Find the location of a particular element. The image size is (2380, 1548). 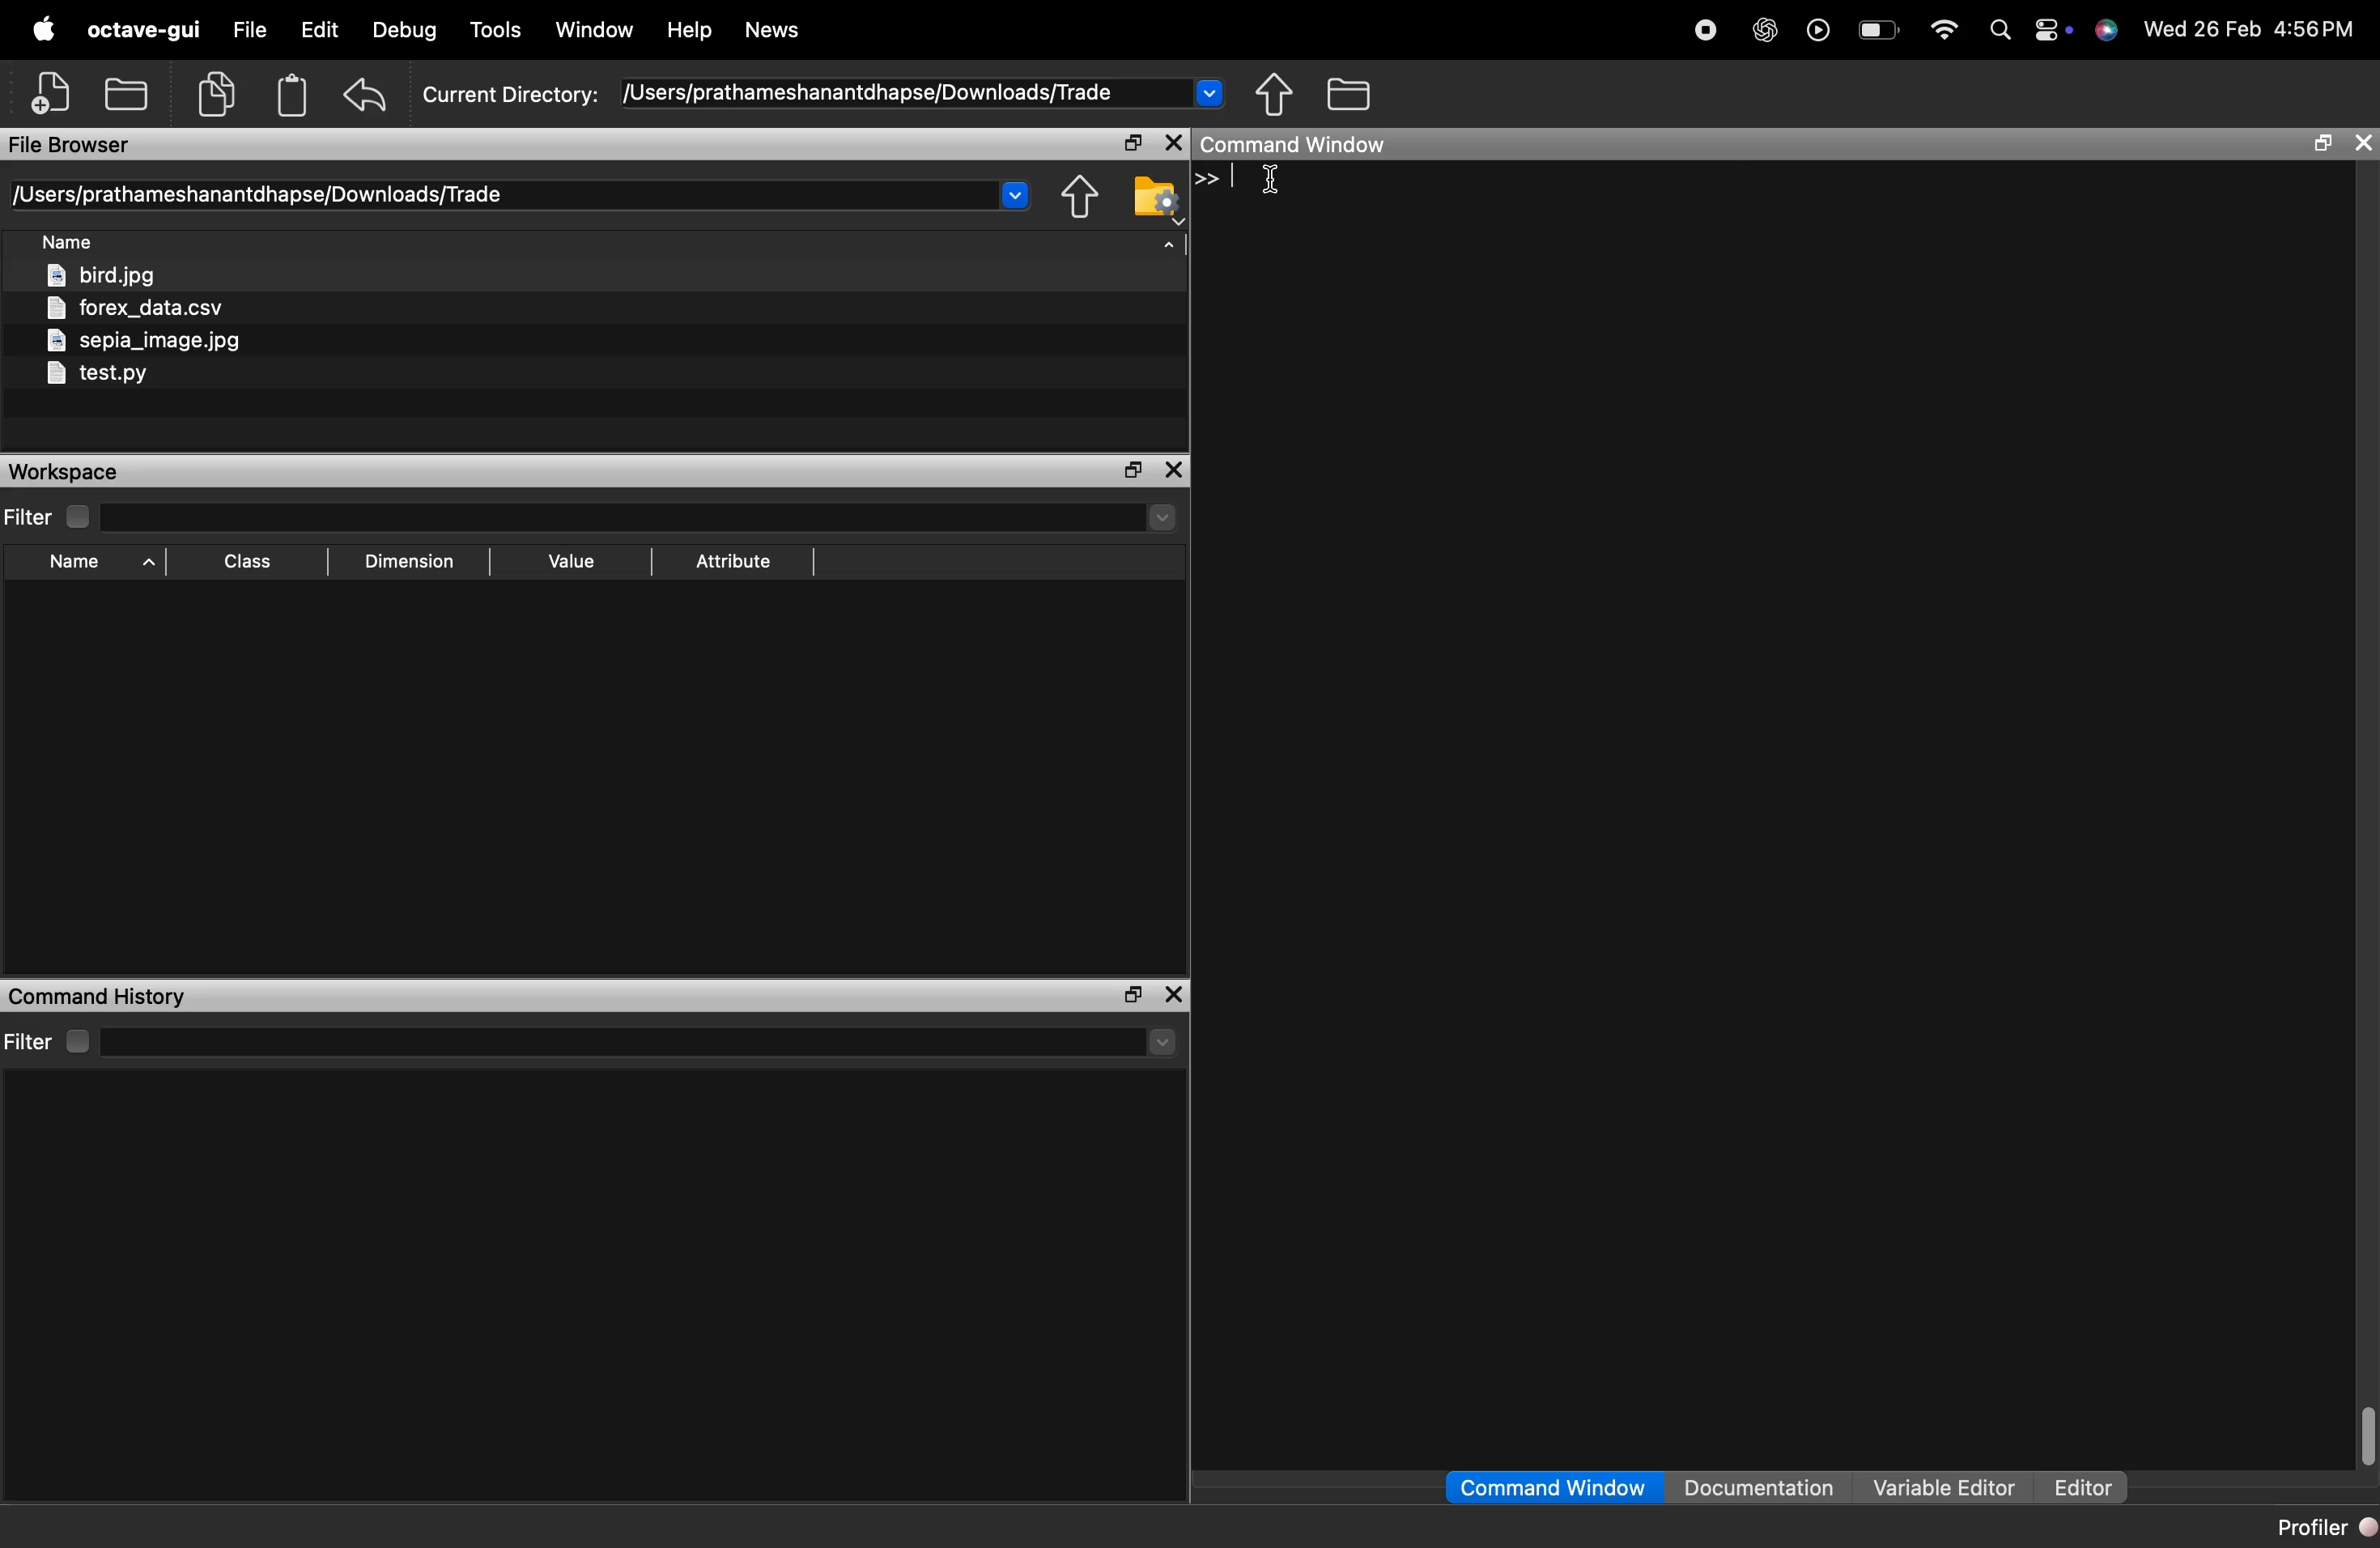

search is located at coordinates (2001, 32).